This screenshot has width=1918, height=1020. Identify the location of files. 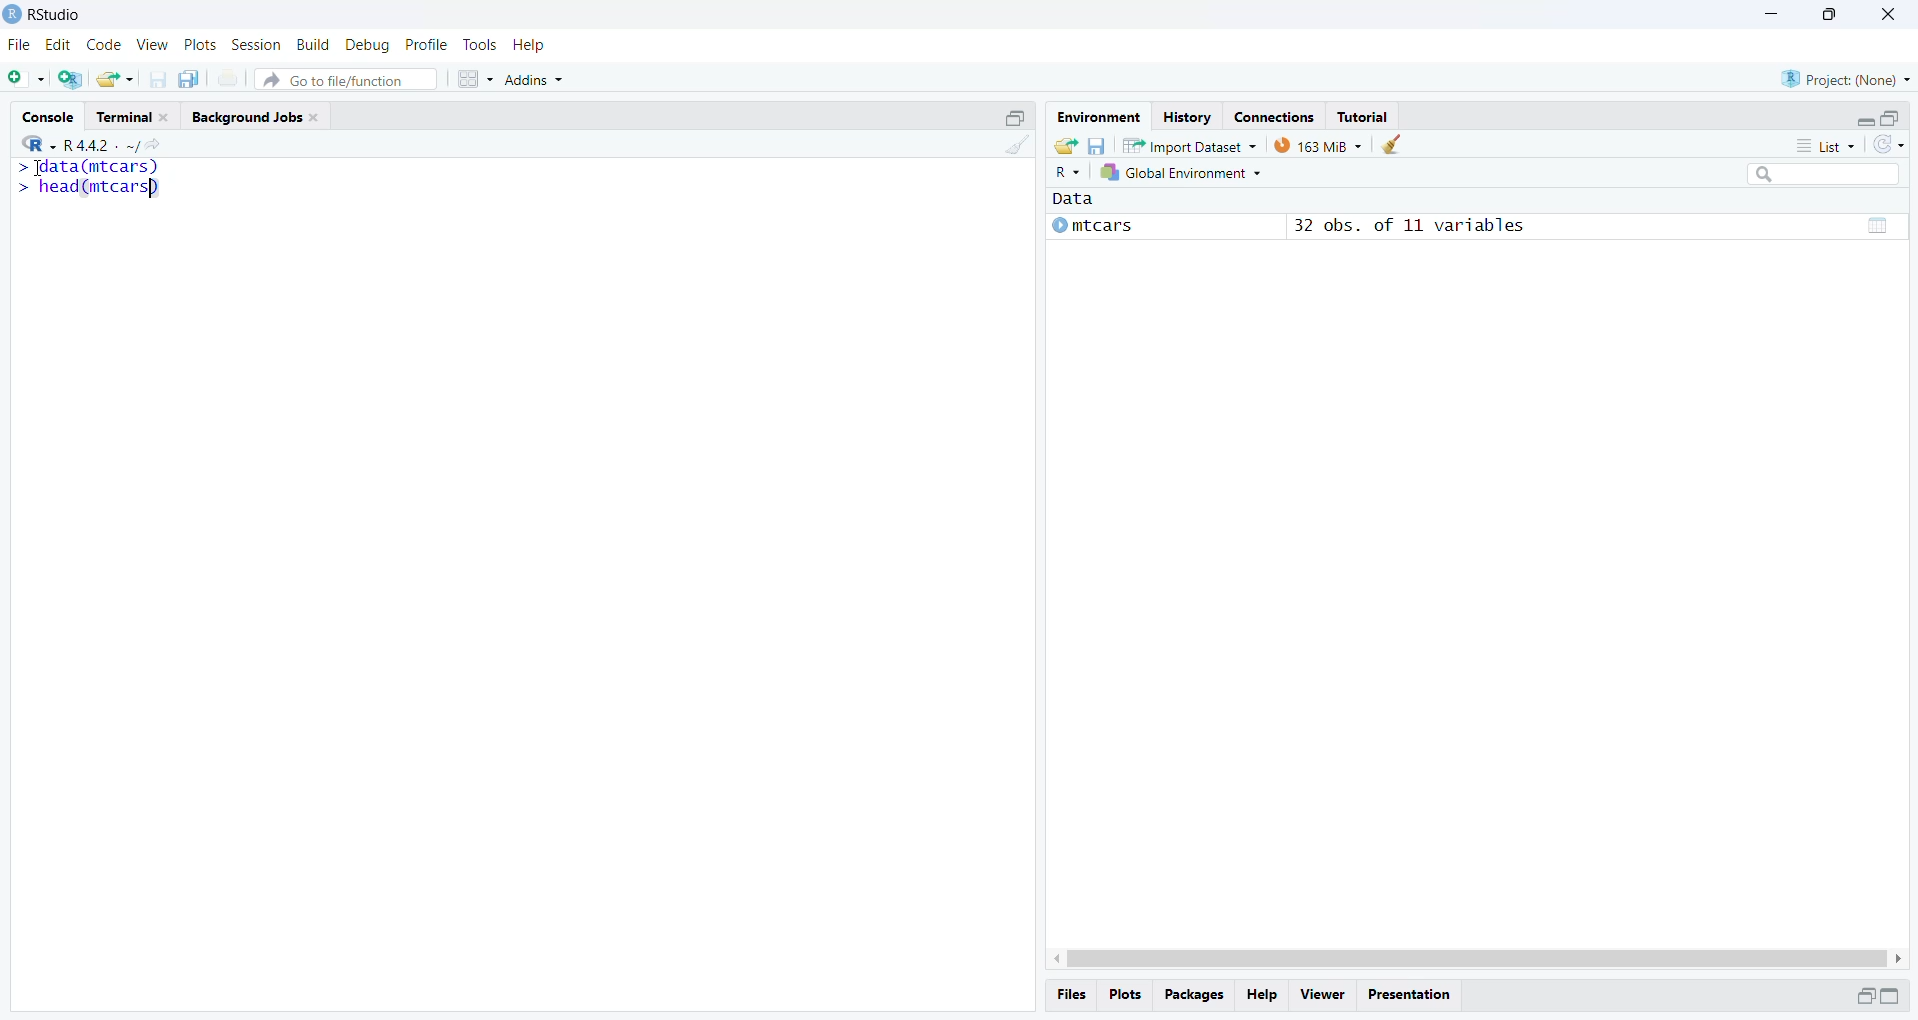
(1073, 996).